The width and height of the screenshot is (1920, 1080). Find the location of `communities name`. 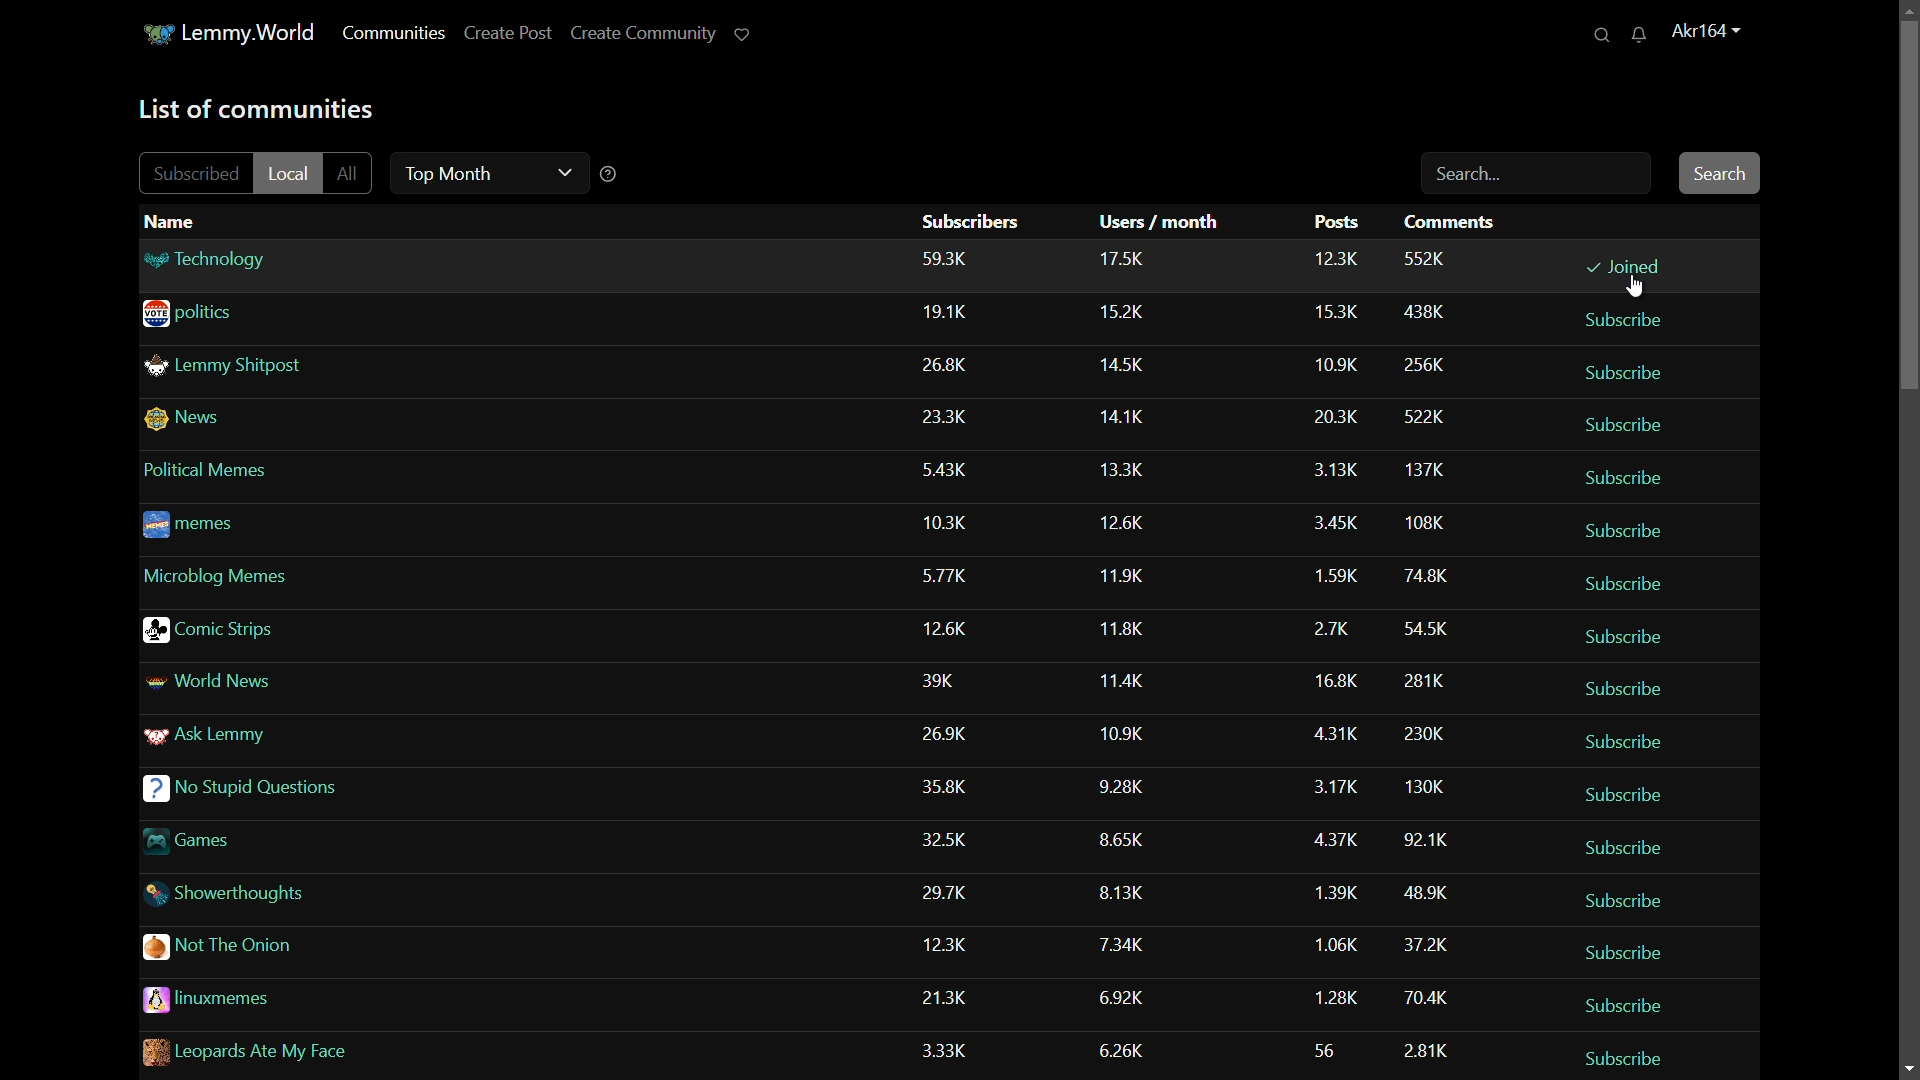

communities name is located at coordinates (315, 474).